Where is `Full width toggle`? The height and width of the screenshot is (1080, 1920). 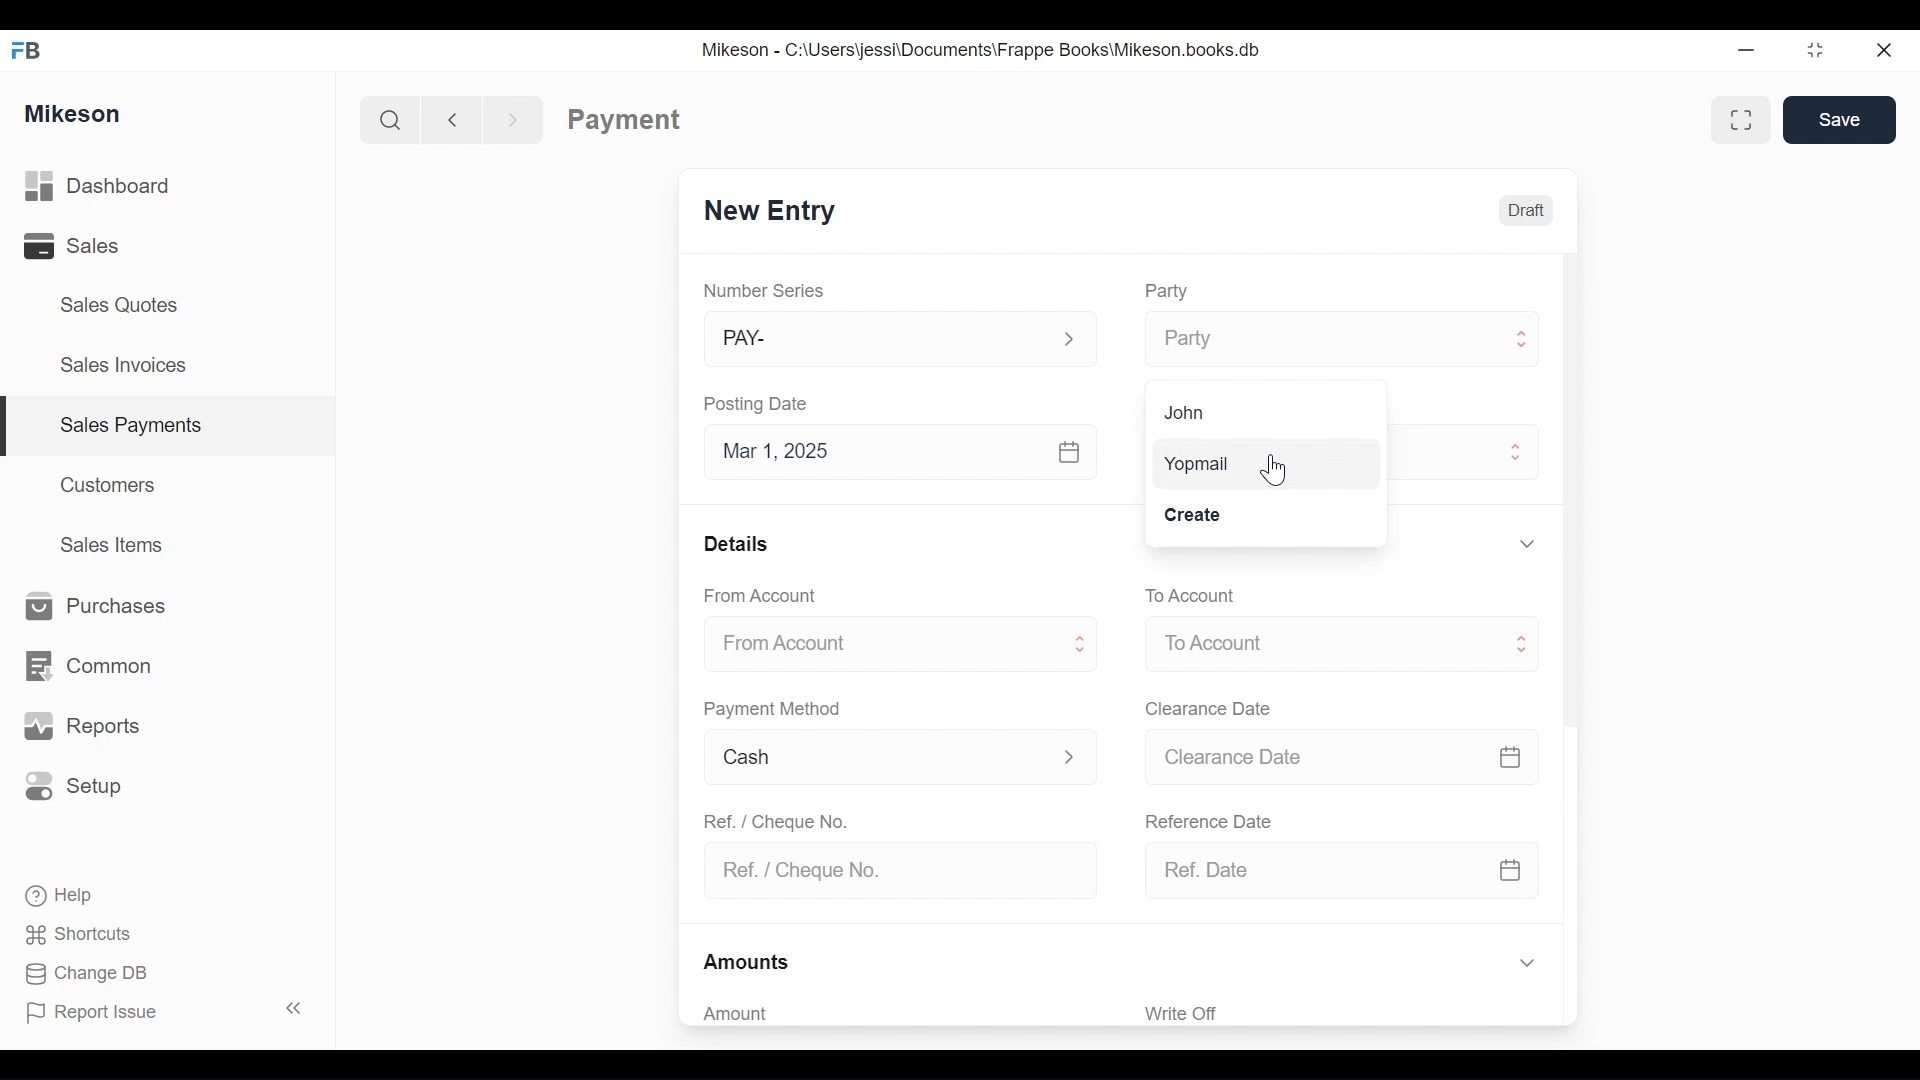 Full width toggle is located at coordinates (1738, 121).